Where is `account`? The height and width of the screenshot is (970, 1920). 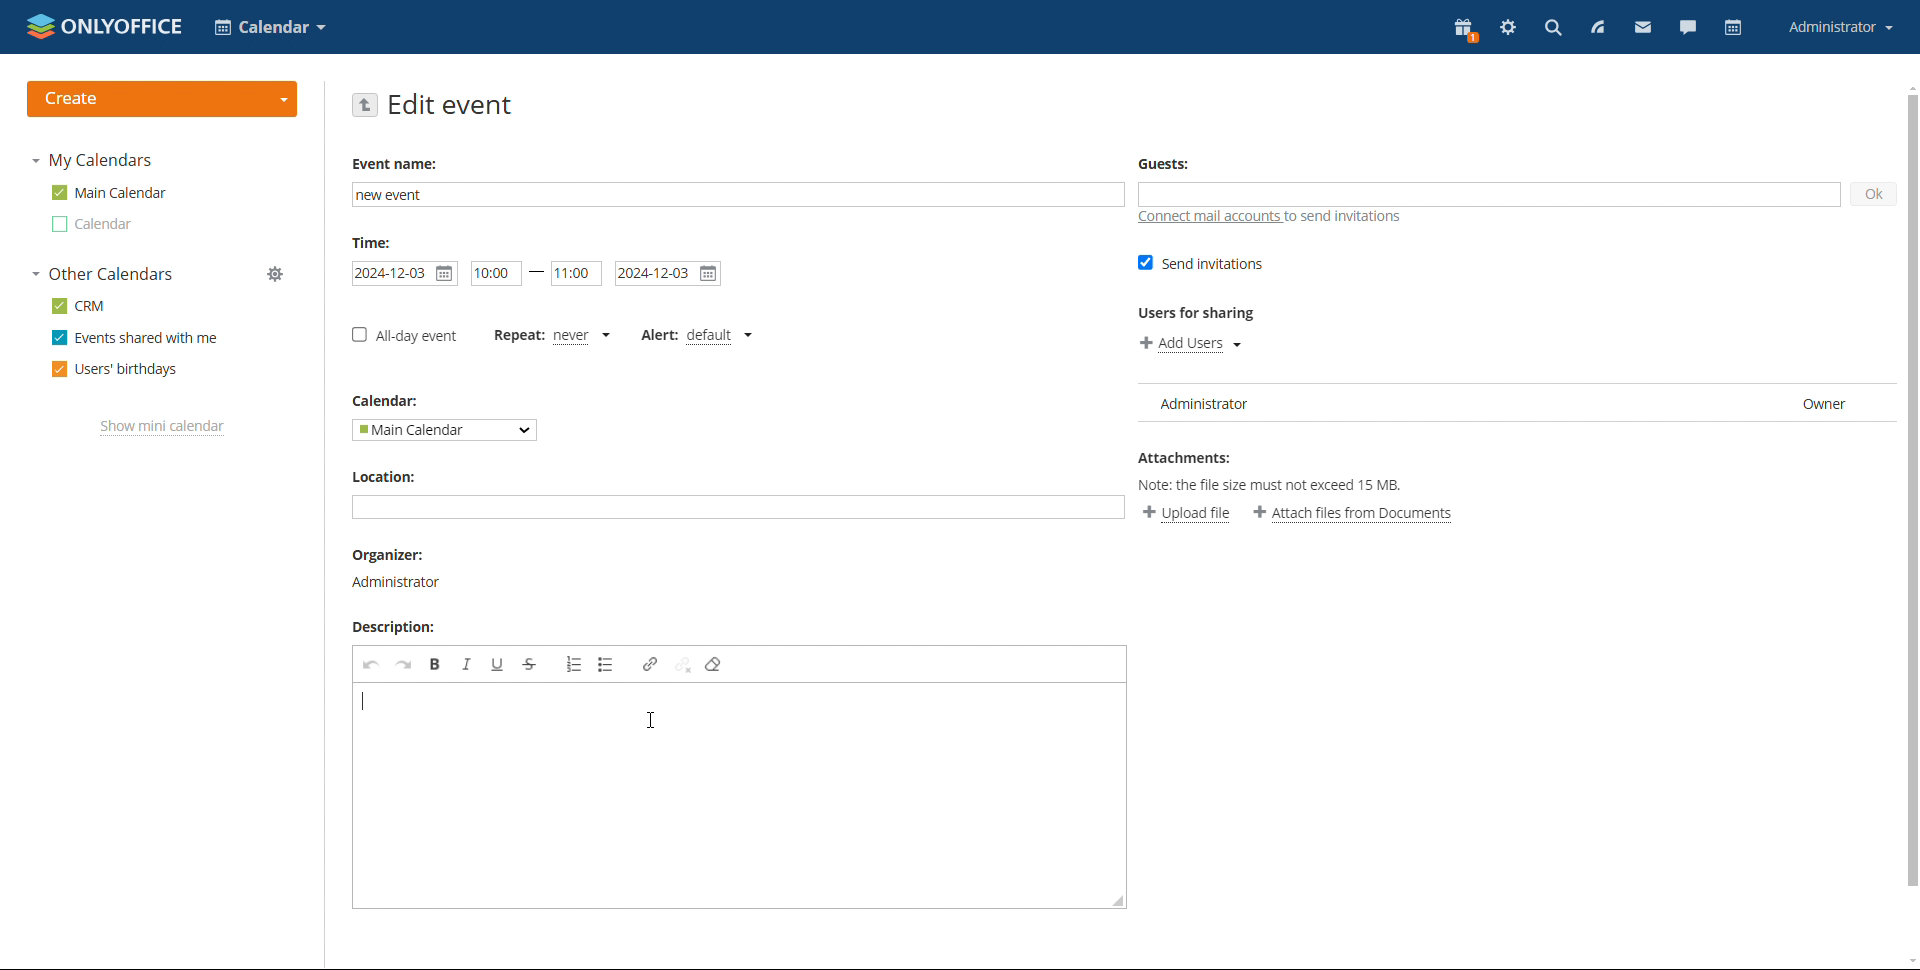 account is located at coordinates (1841, 26).